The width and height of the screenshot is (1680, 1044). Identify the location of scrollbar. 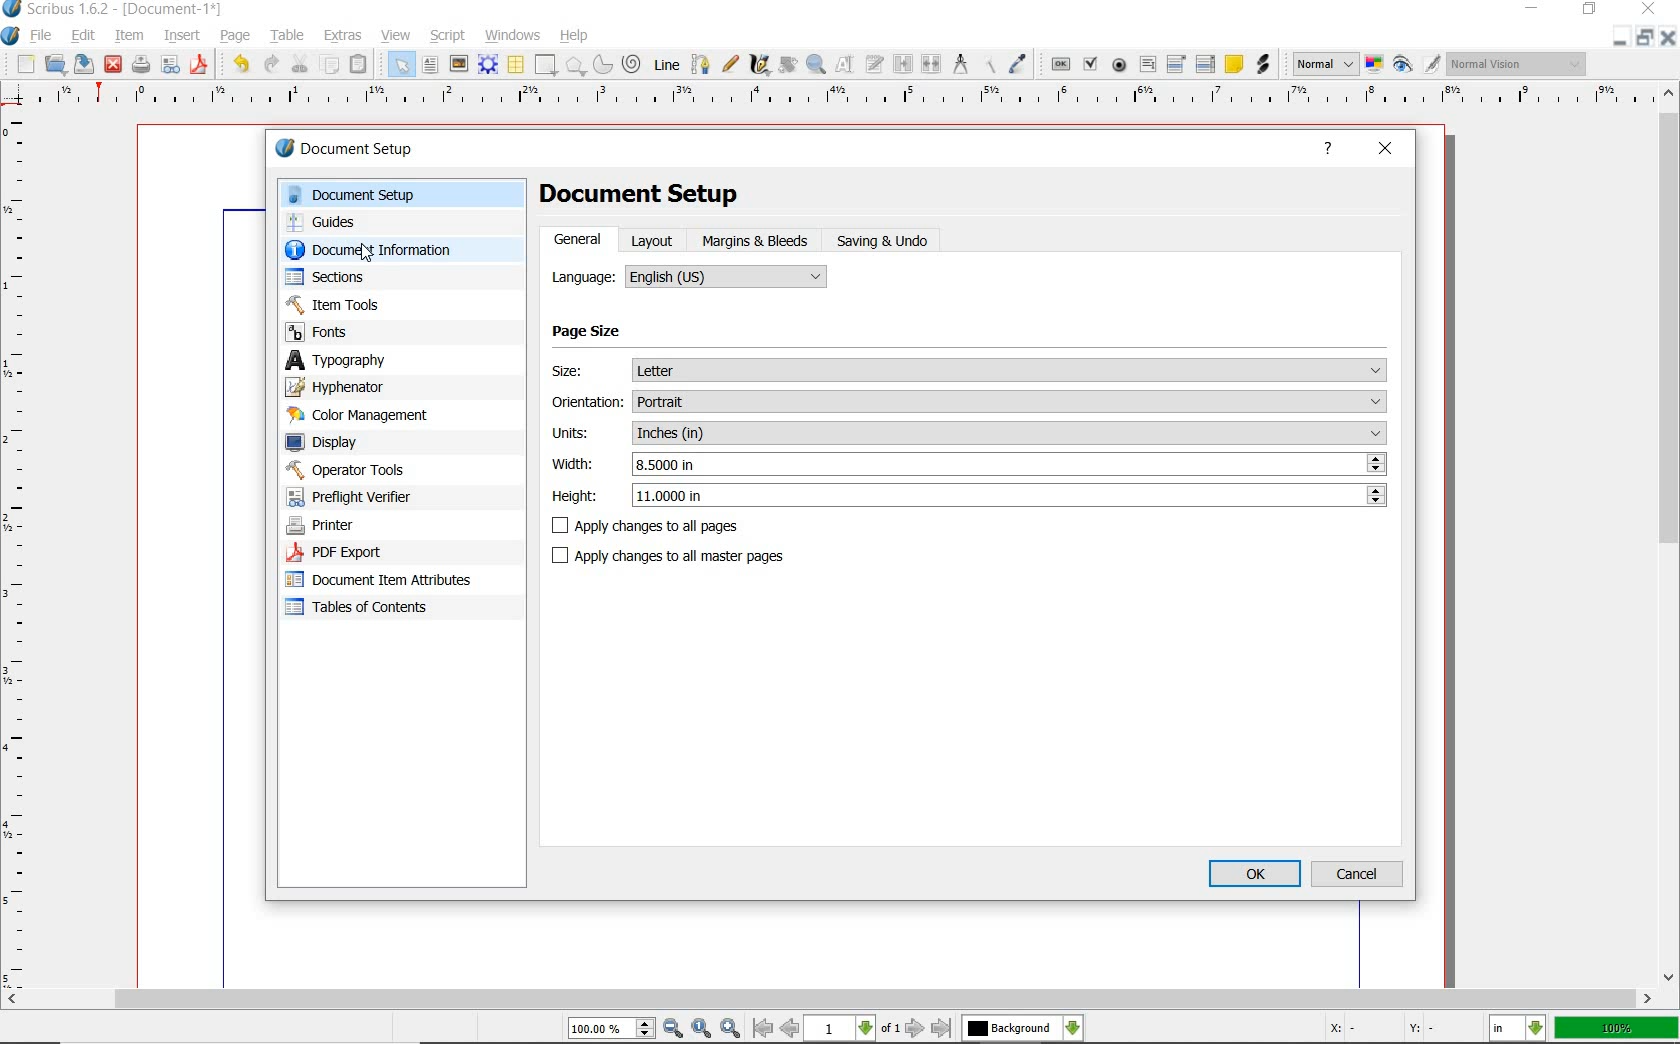
(829, 1000).